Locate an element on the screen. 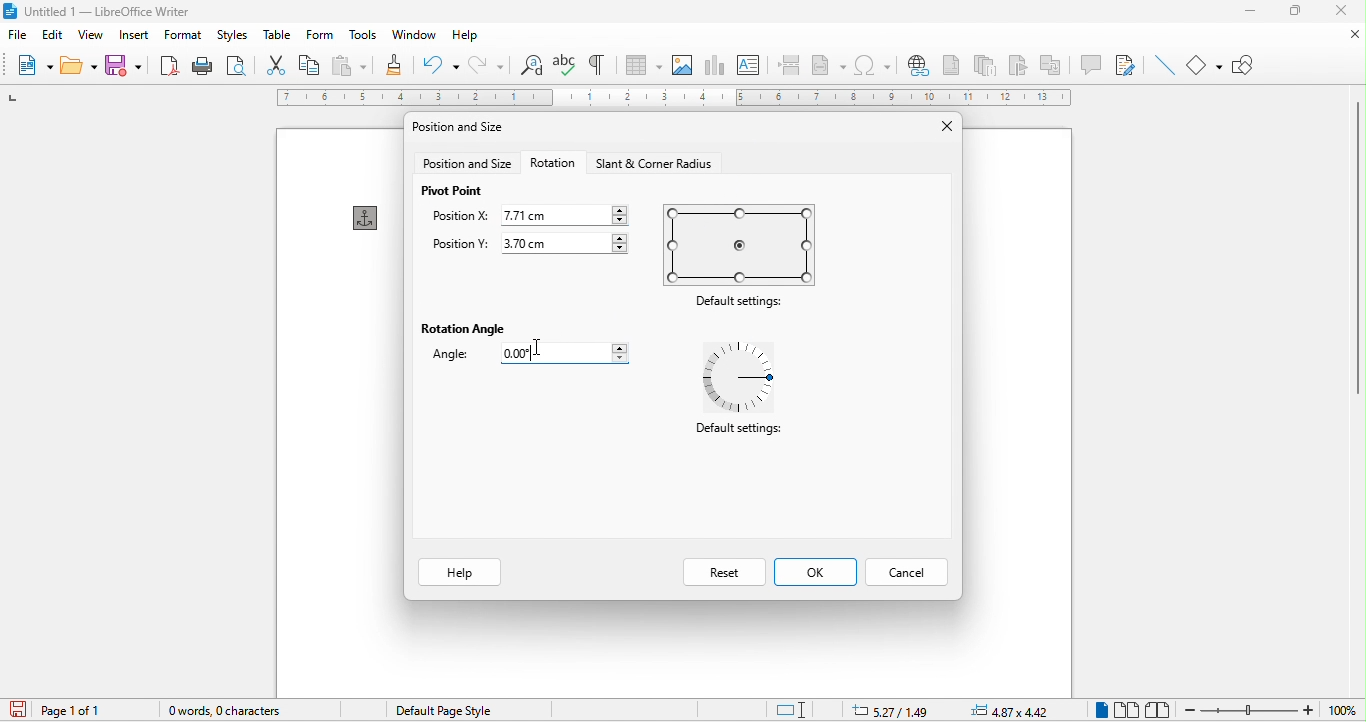 The width and height of the screenshot is (1366, 722). clone formatting is located at coordinates (392, 66).